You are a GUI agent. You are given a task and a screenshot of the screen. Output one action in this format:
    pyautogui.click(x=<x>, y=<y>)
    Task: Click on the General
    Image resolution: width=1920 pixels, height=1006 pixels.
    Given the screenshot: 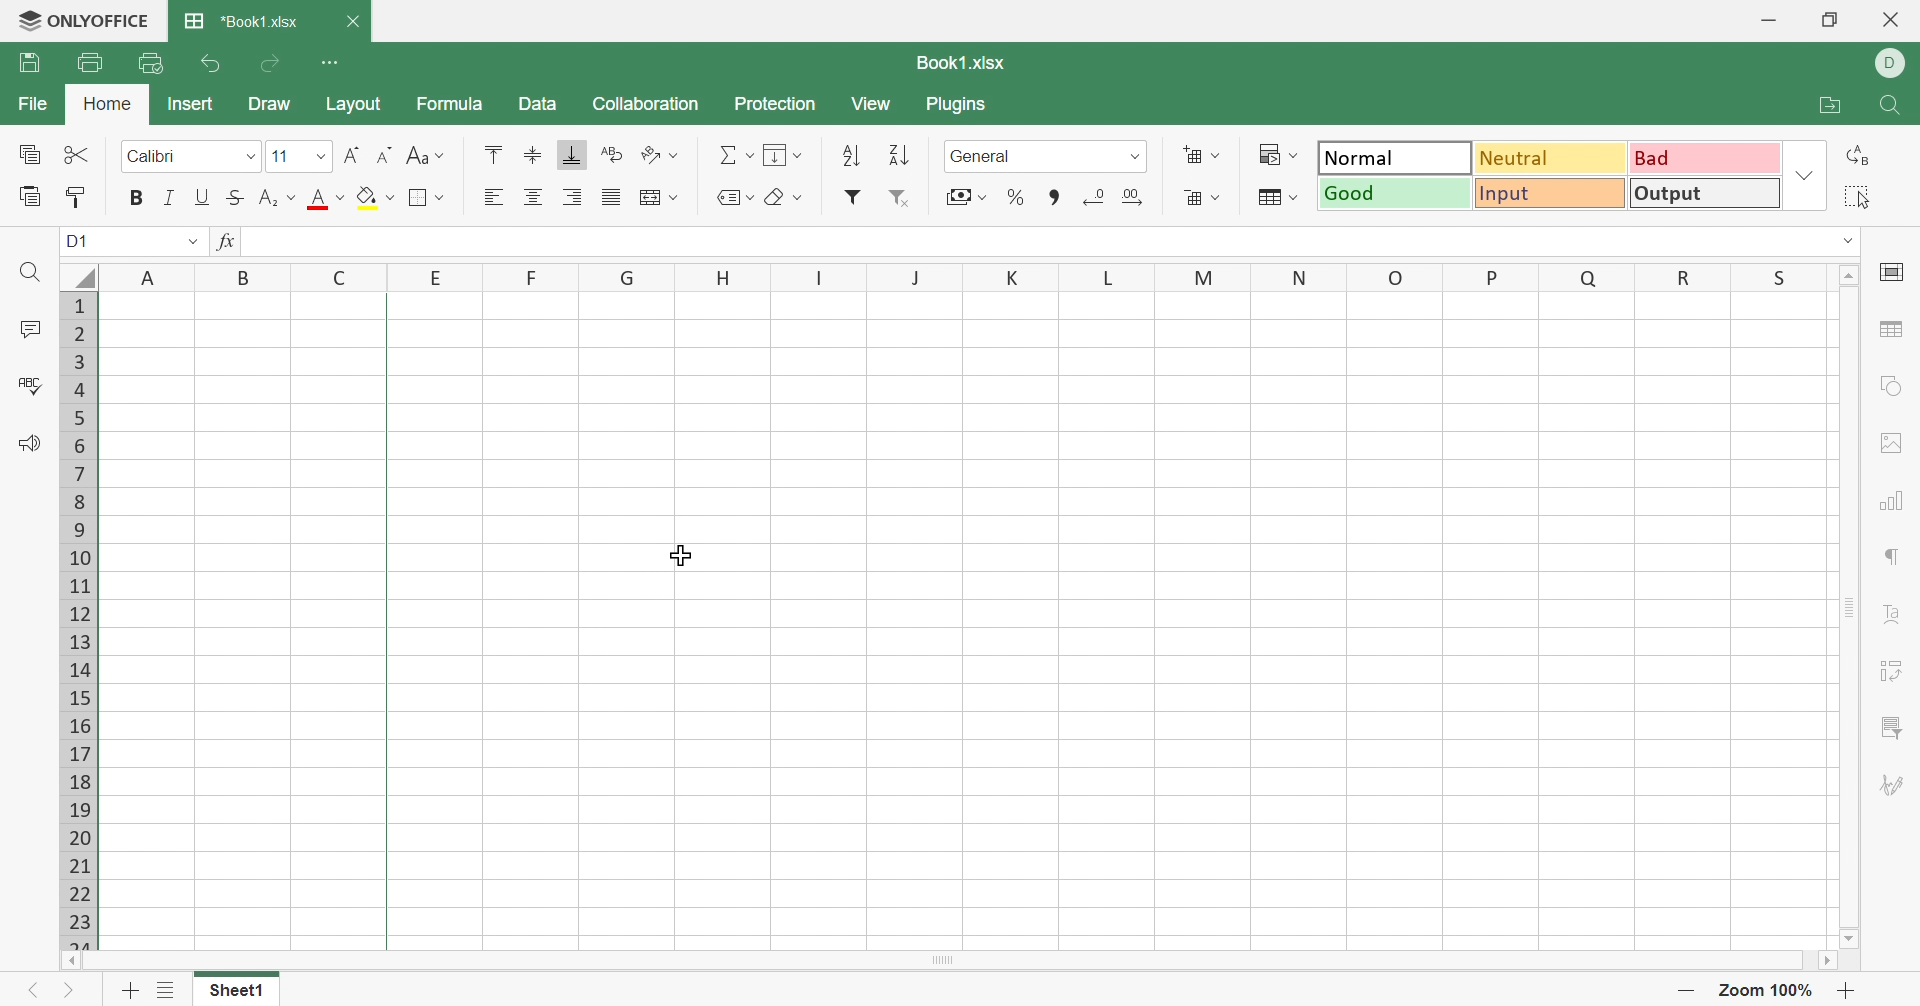 What is the action you would take?
    pyautogui.click(x=985, y=154)
    